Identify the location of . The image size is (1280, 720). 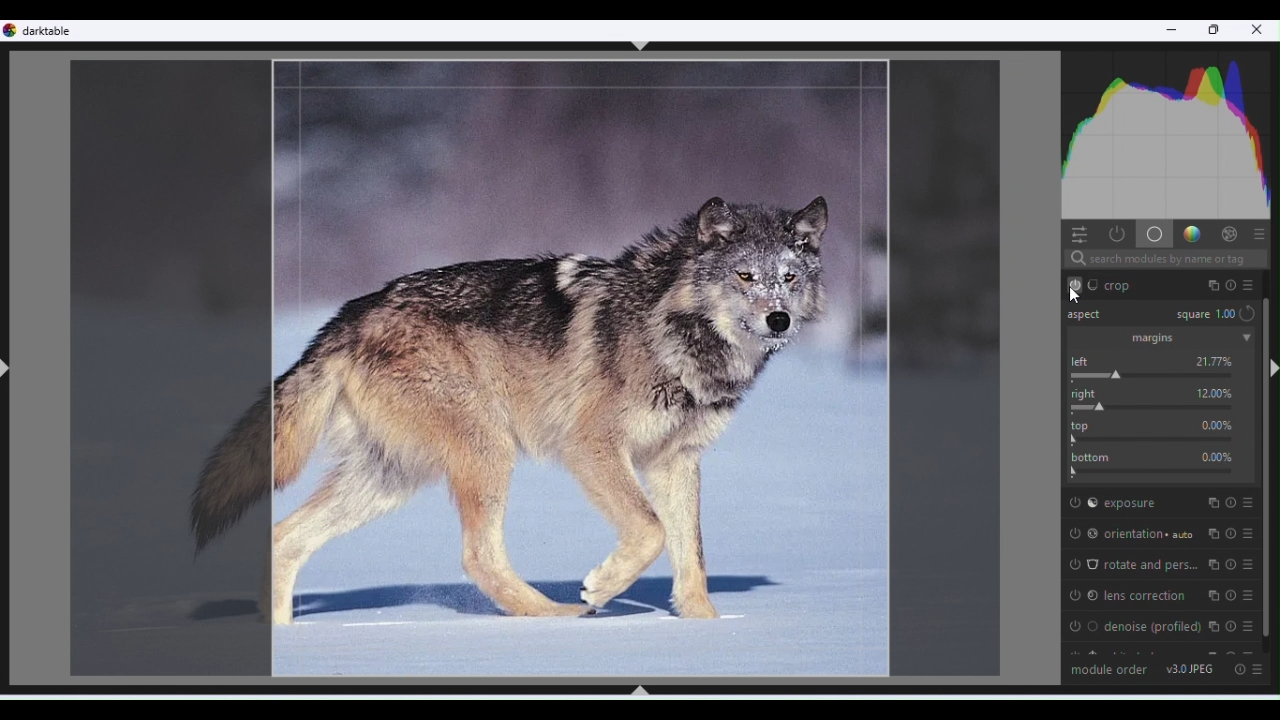
(1203, 315).